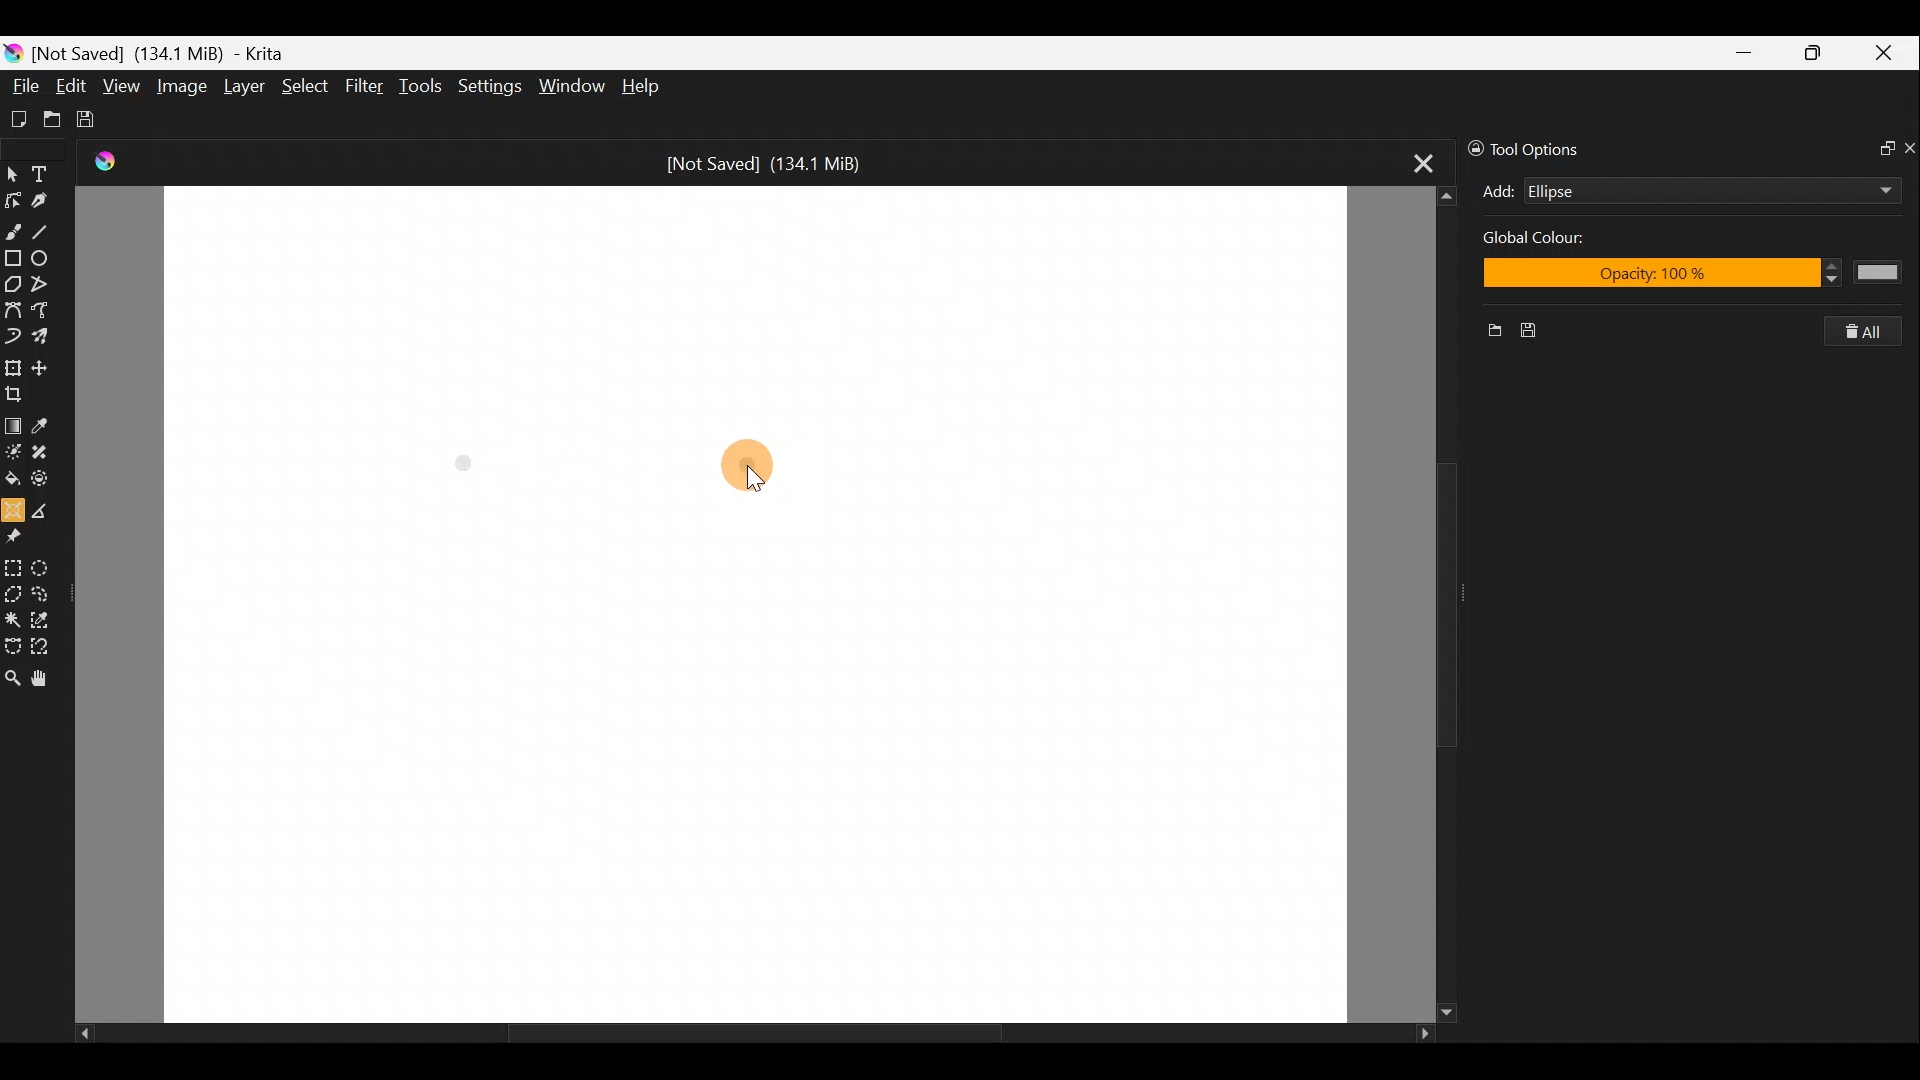 Image resolution: width=1920 pixels, height=1080 pixels. What do you see at coordinates (14, 230) in the screenshot?
I see `Freehand brush tool` at bounding box center [14, 230].